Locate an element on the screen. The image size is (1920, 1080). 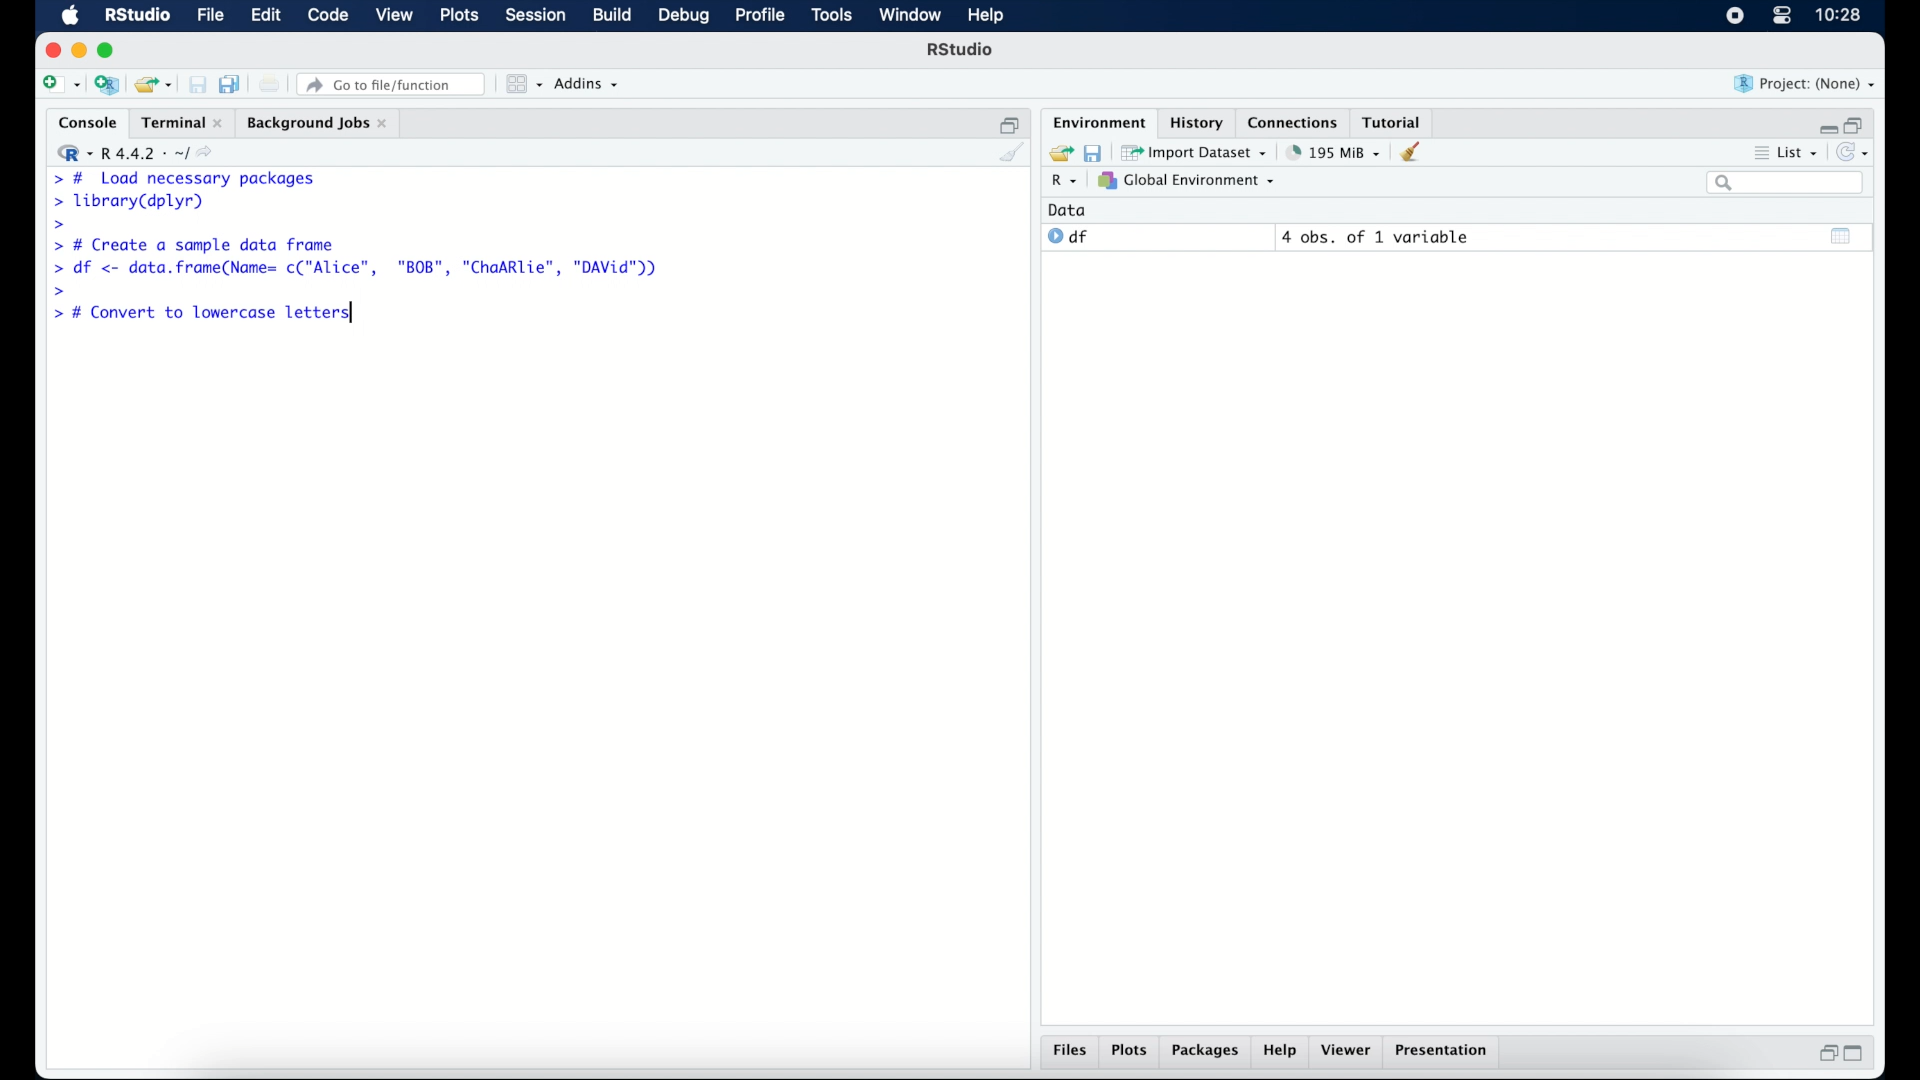
command prompt is located at coordinates (60, 290).